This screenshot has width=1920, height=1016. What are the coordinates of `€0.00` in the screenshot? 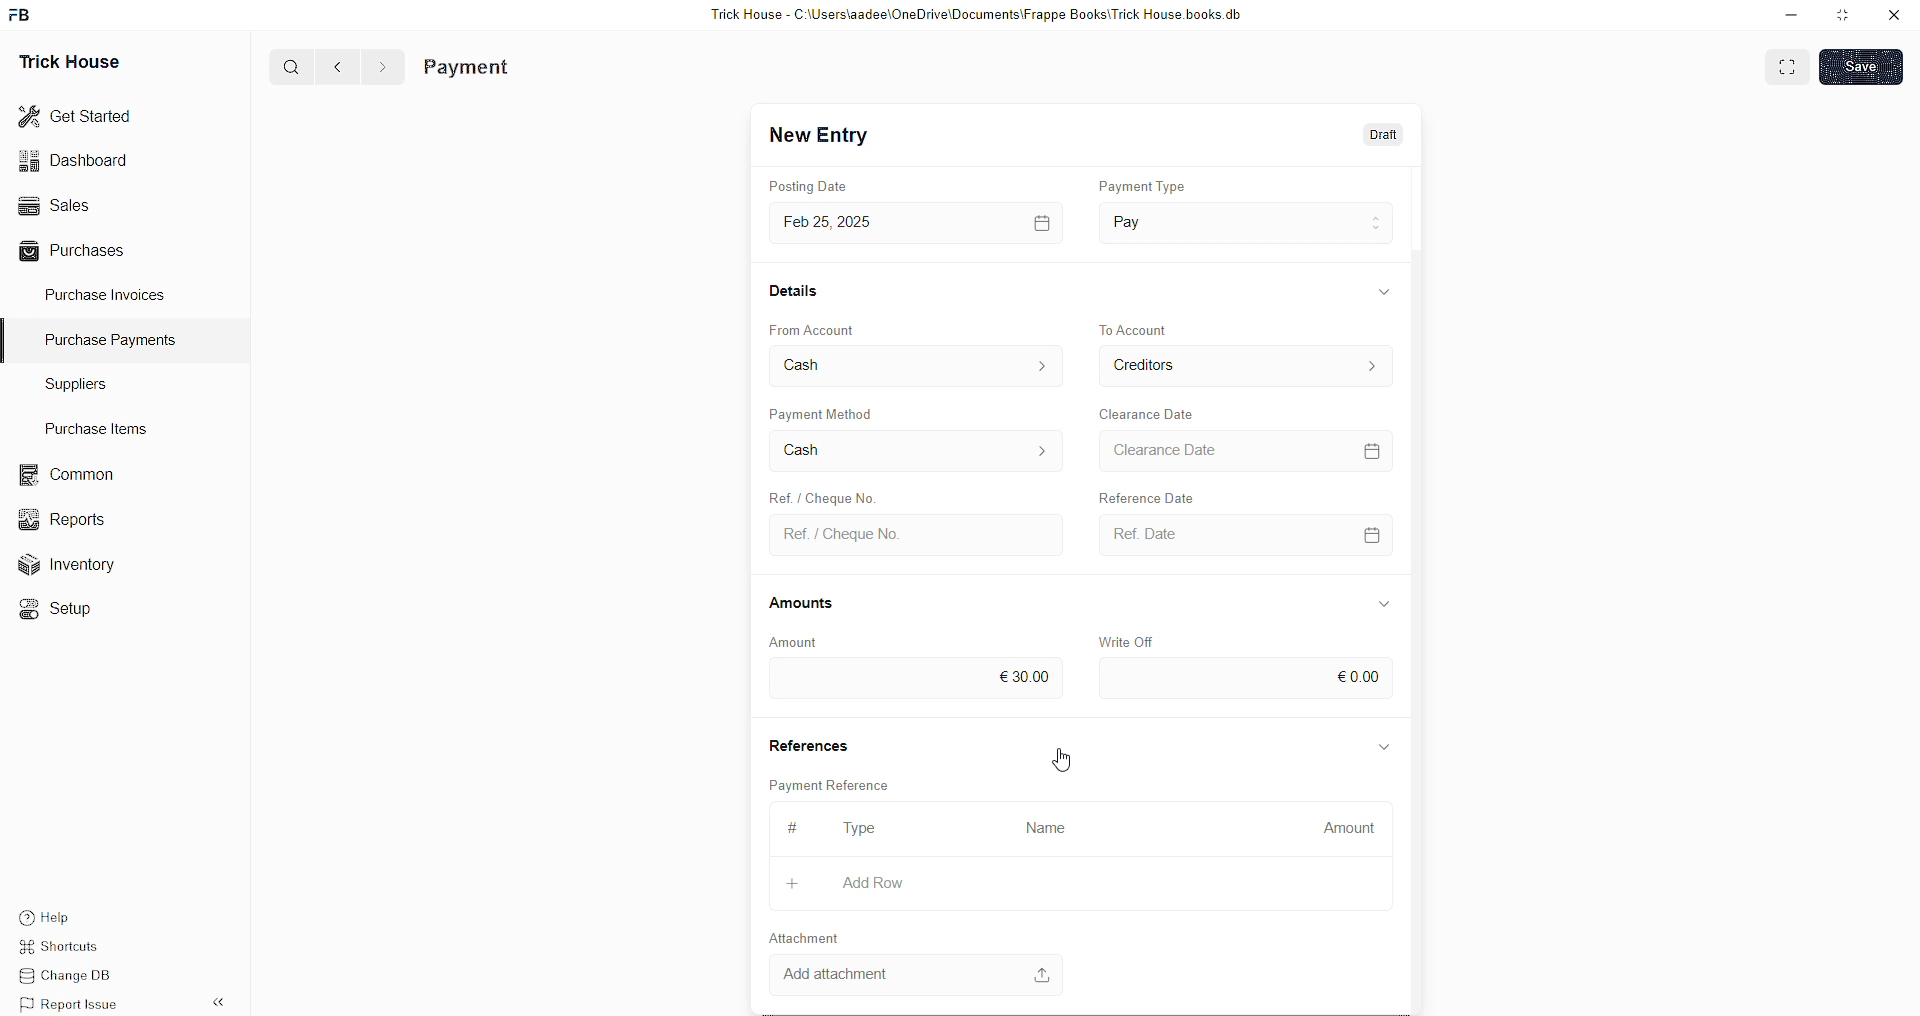 It's located at (1350, 672).